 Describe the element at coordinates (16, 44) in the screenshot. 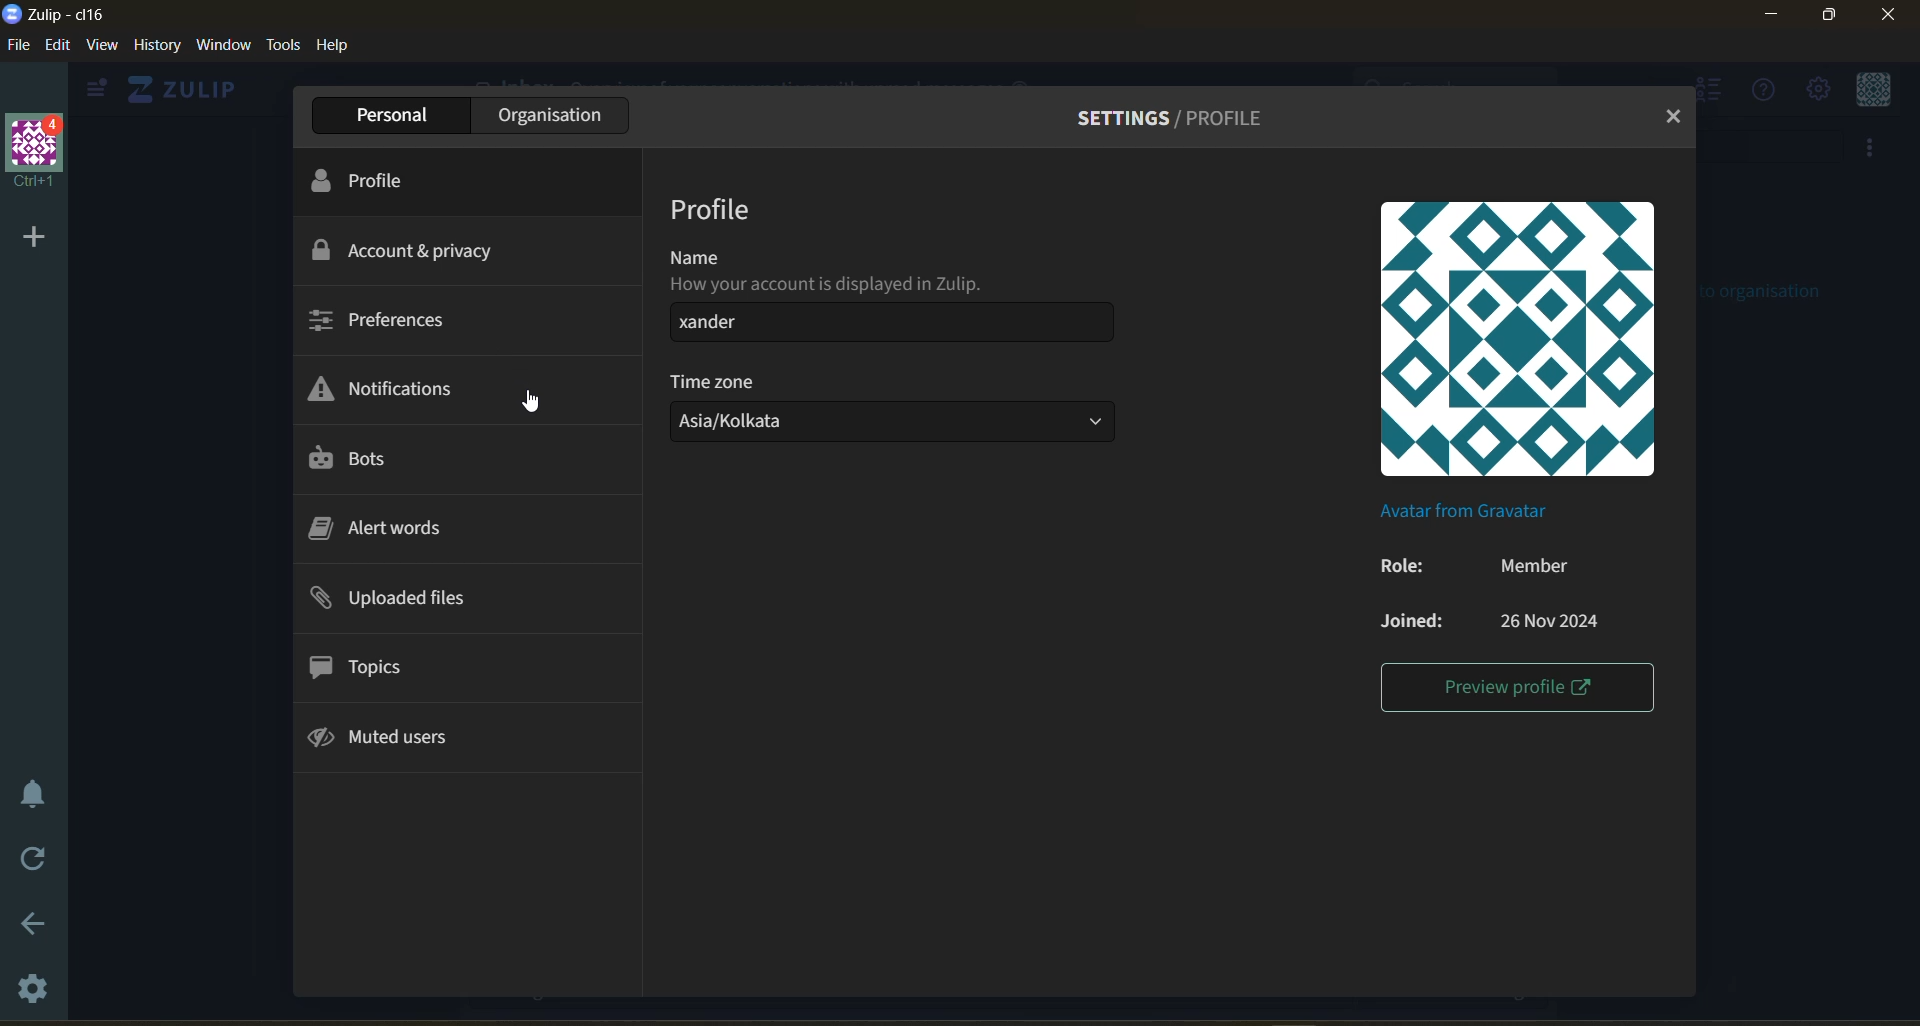

I see `file` at that location.